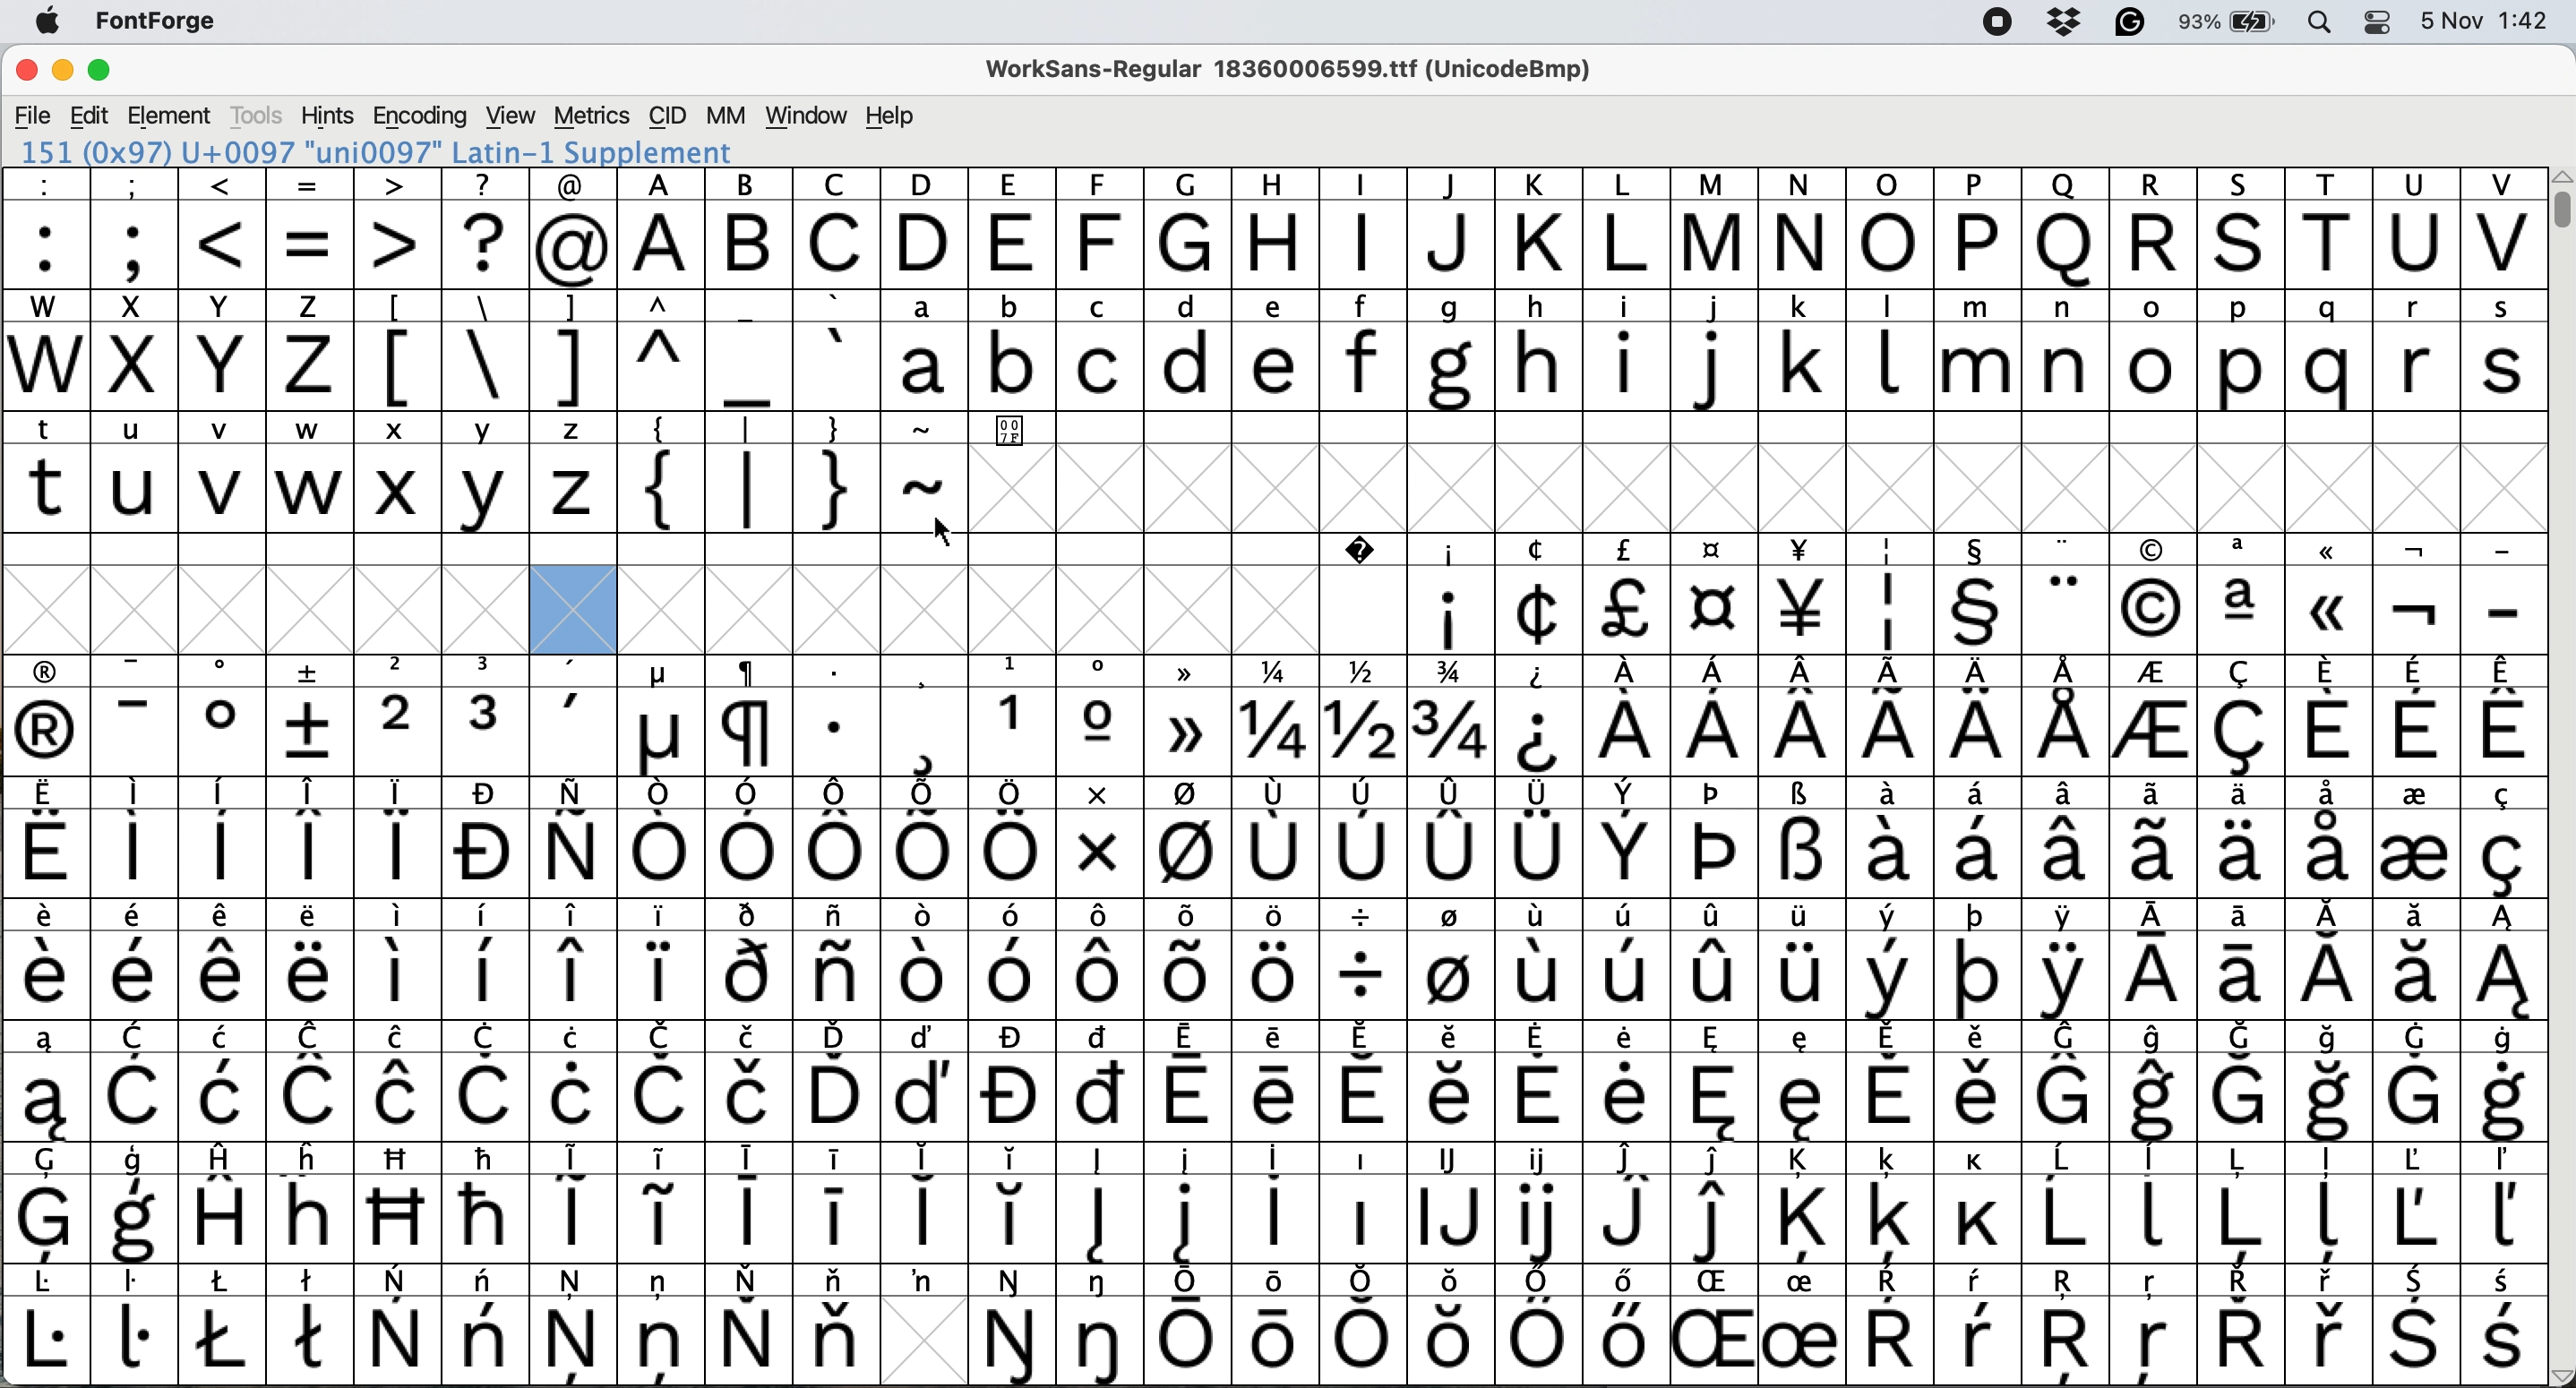 Image resolution: width=2576 pixels, height=1388 pixels. I want to click on symbol, so click(574, 716).